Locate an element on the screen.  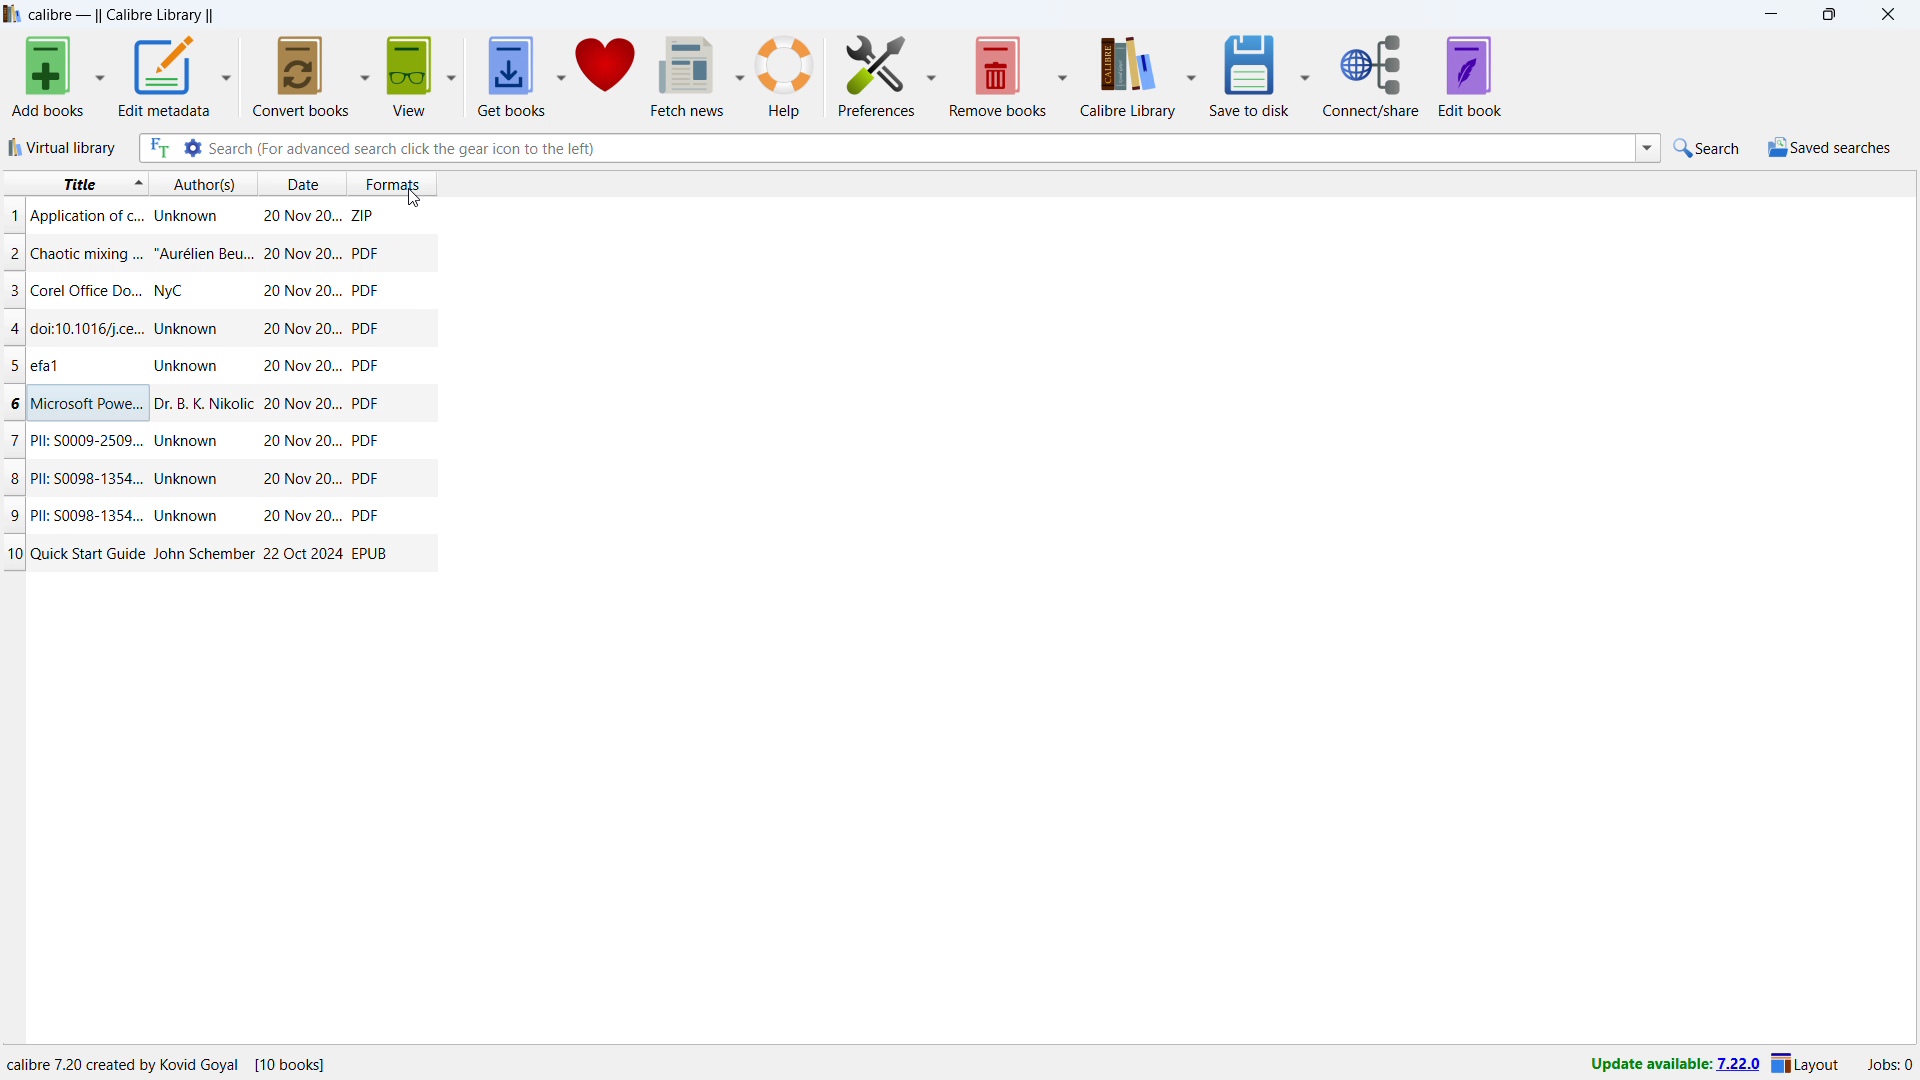
author is located at coordinates (188, 515).